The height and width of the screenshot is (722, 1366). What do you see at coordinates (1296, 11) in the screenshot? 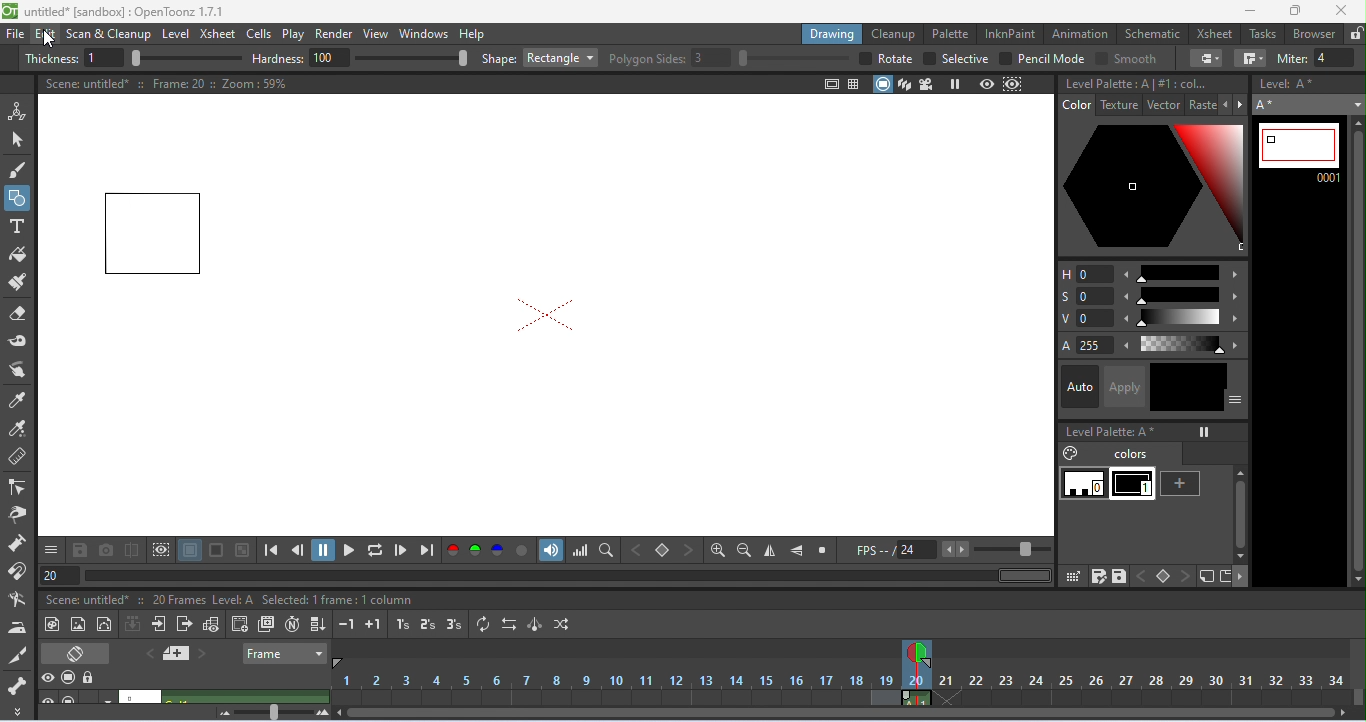
I see `maximize` at bounding box center [1296, 11].